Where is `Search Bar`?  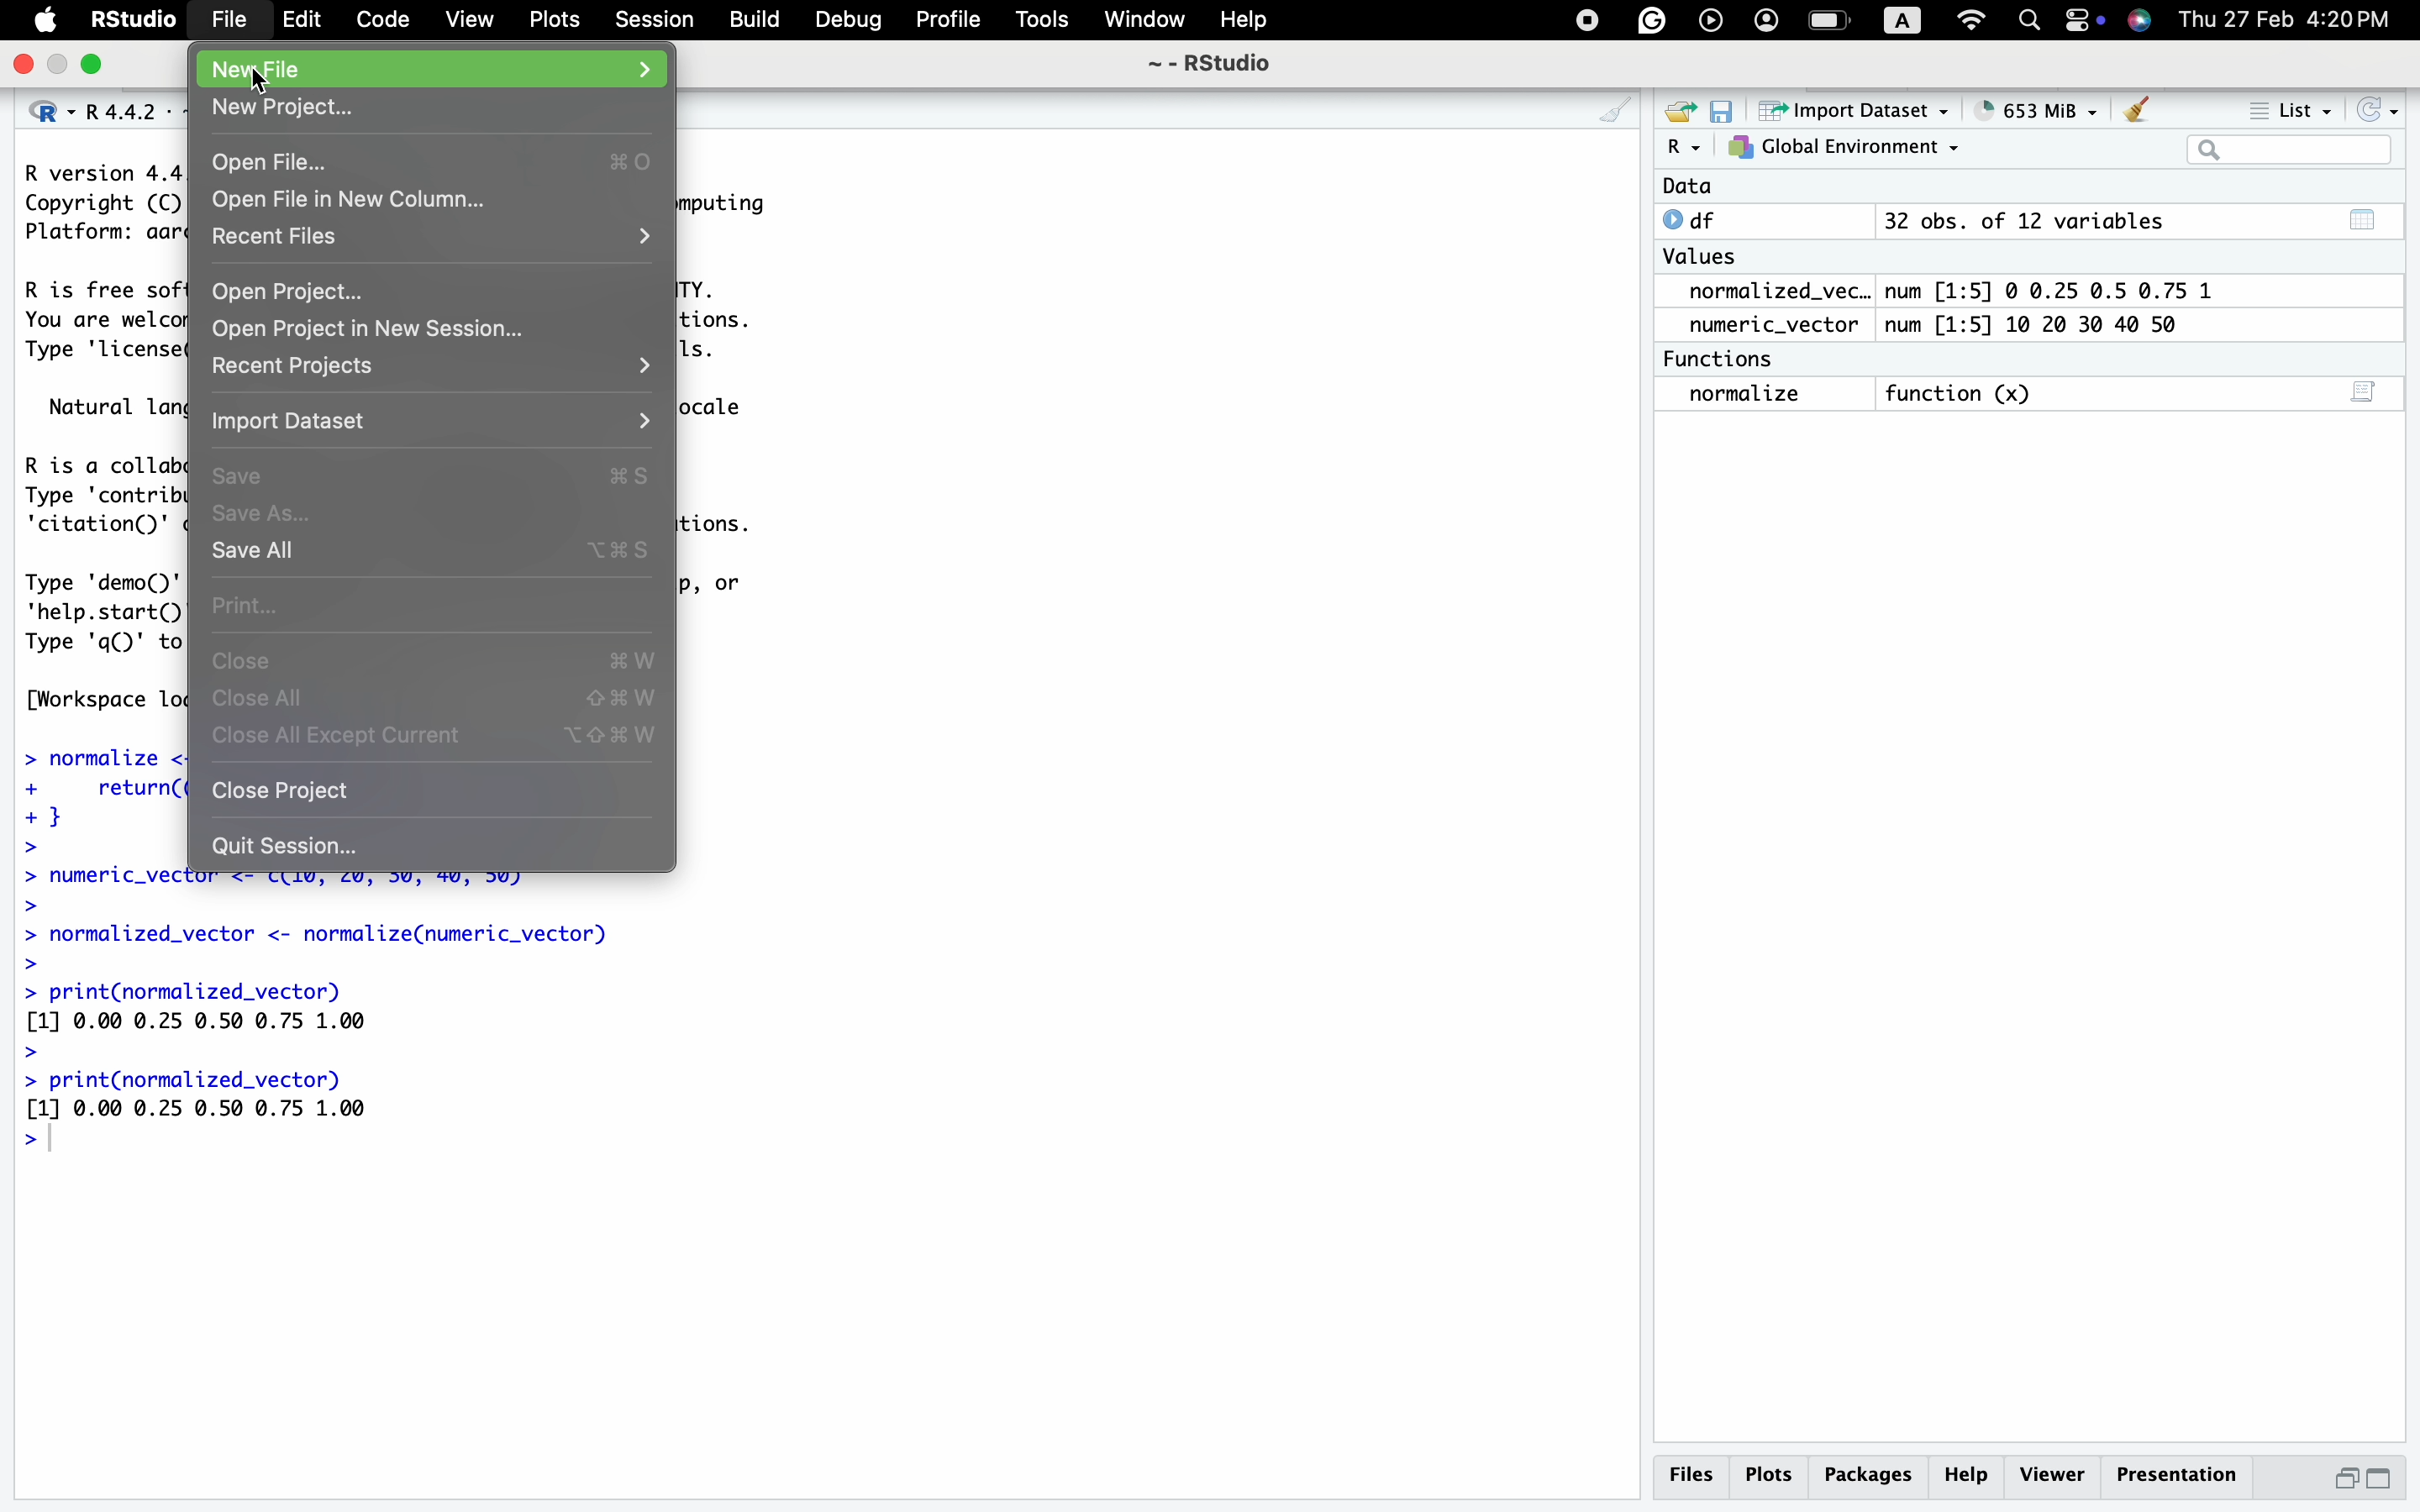 Search Bar is located at coordinates (2288, 152).